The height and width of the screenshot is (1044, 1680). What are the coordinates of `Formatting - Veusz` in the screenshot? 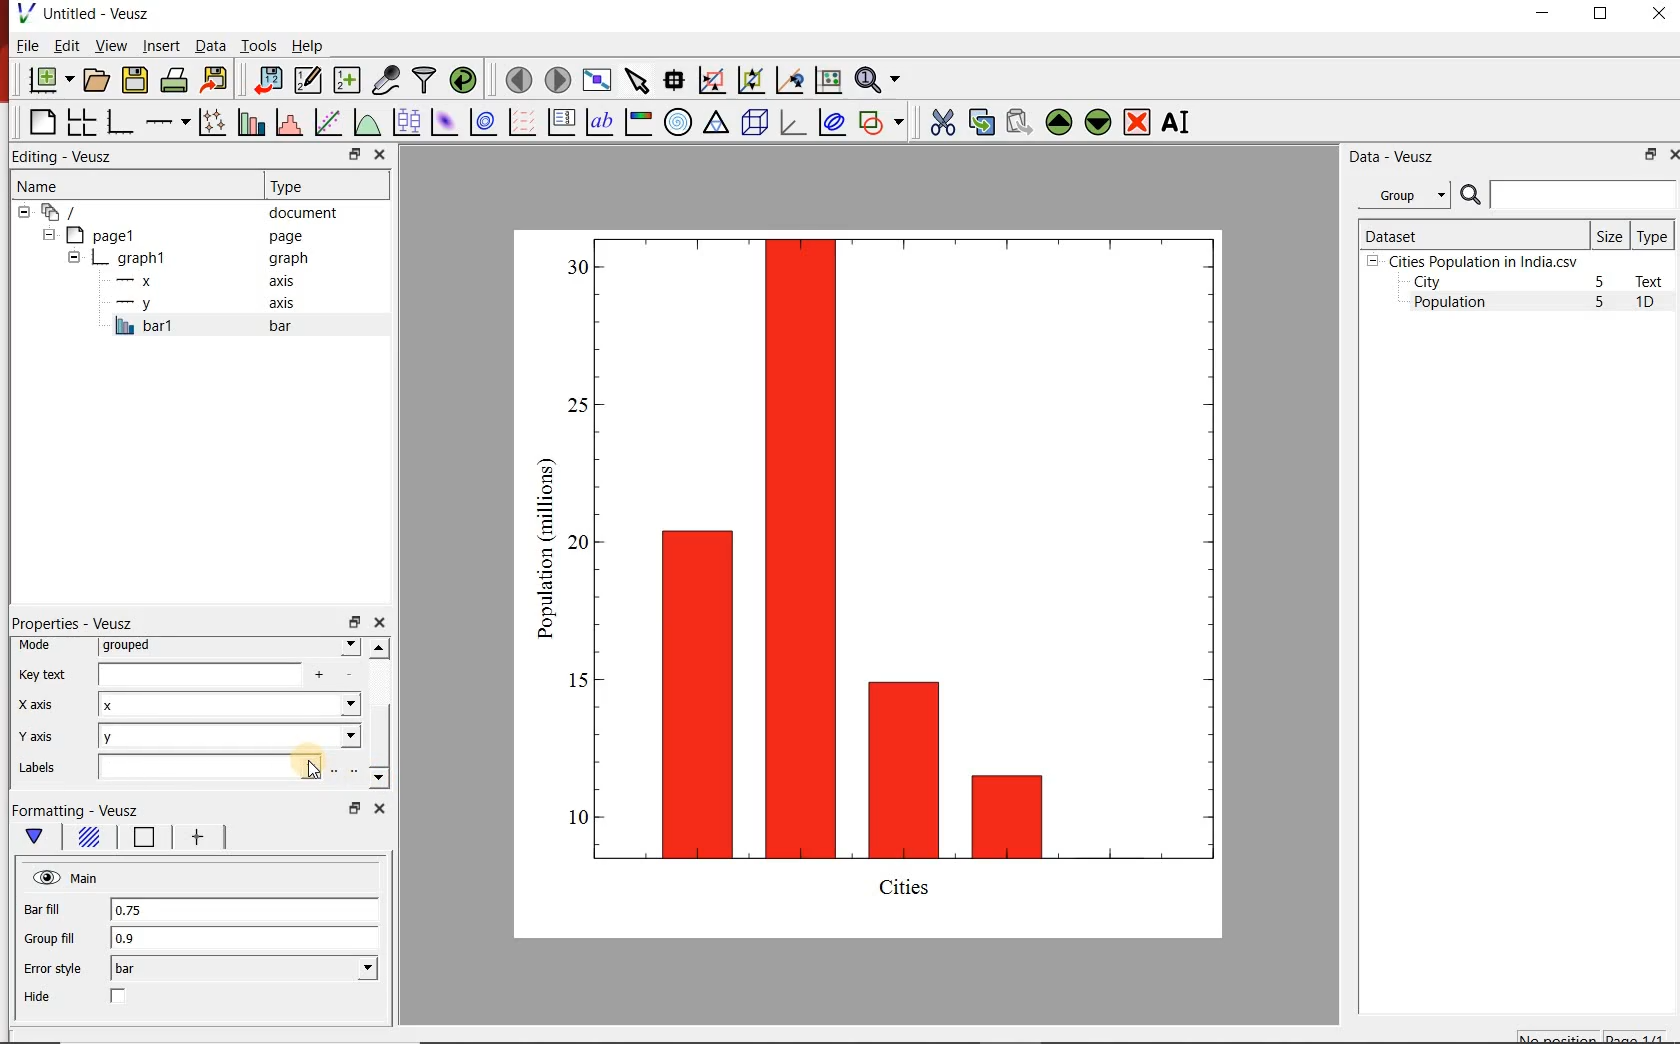 It's located at (77, 811).